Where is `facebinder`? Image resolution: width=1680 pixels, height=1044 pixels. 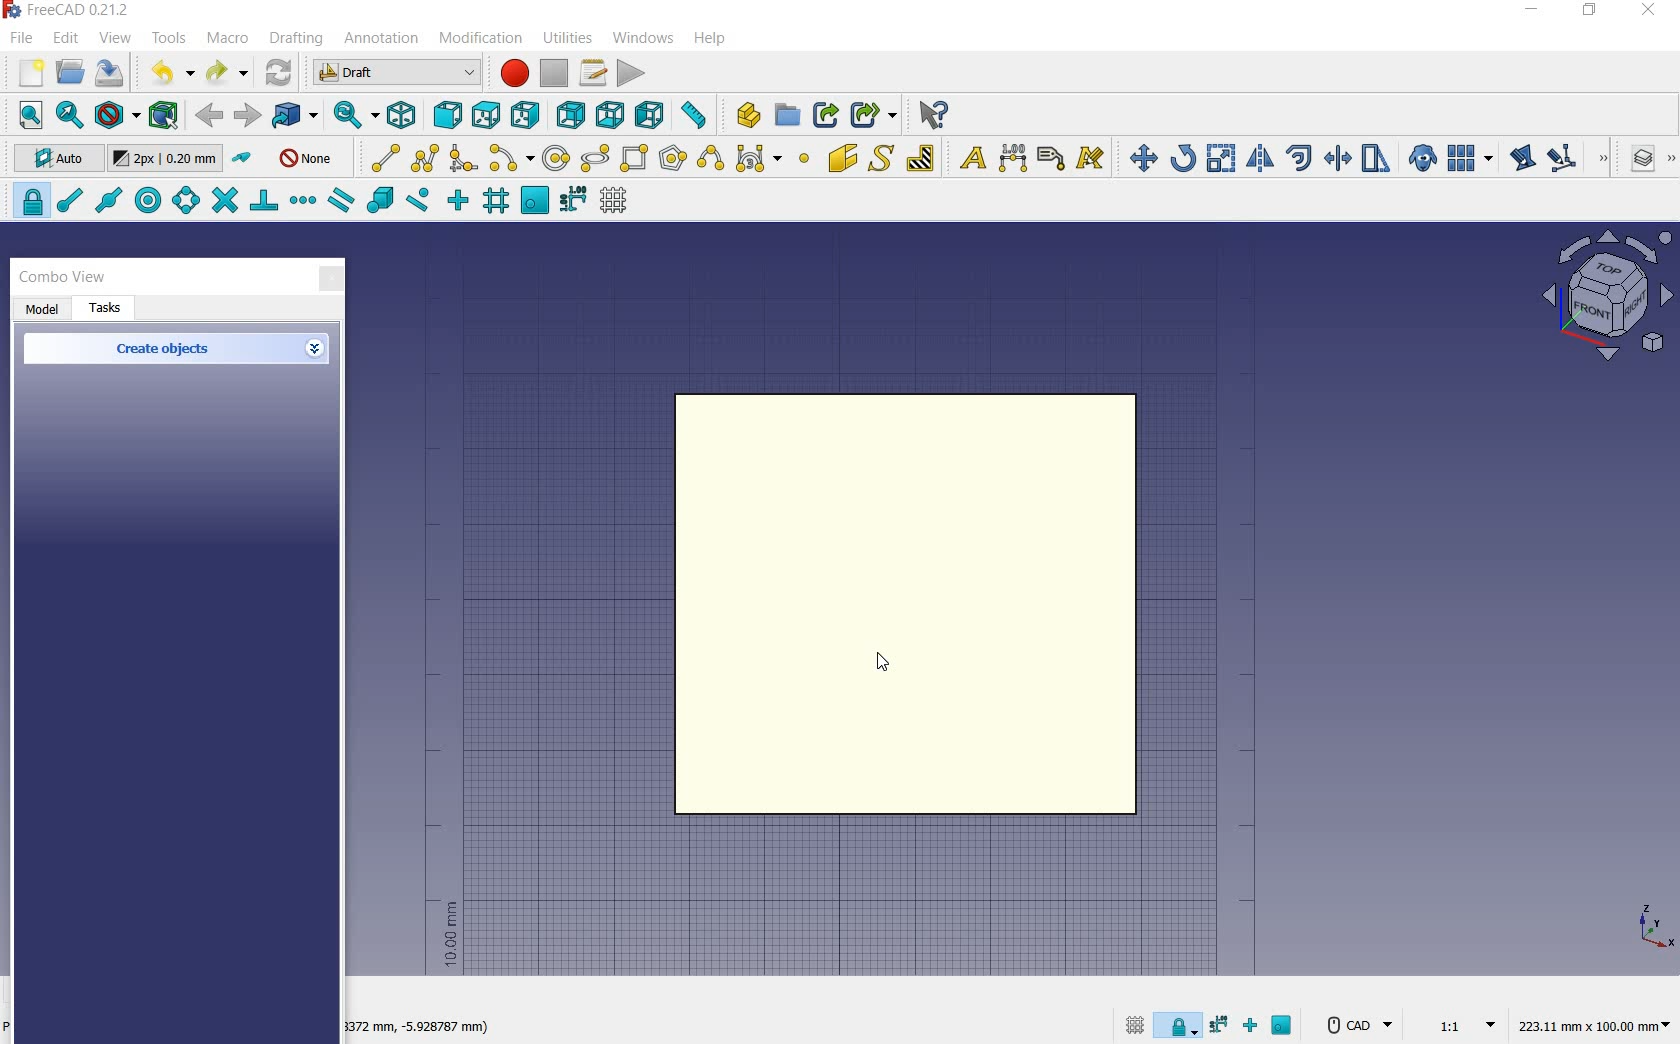
facebinder is located at coordinates (842, 162).